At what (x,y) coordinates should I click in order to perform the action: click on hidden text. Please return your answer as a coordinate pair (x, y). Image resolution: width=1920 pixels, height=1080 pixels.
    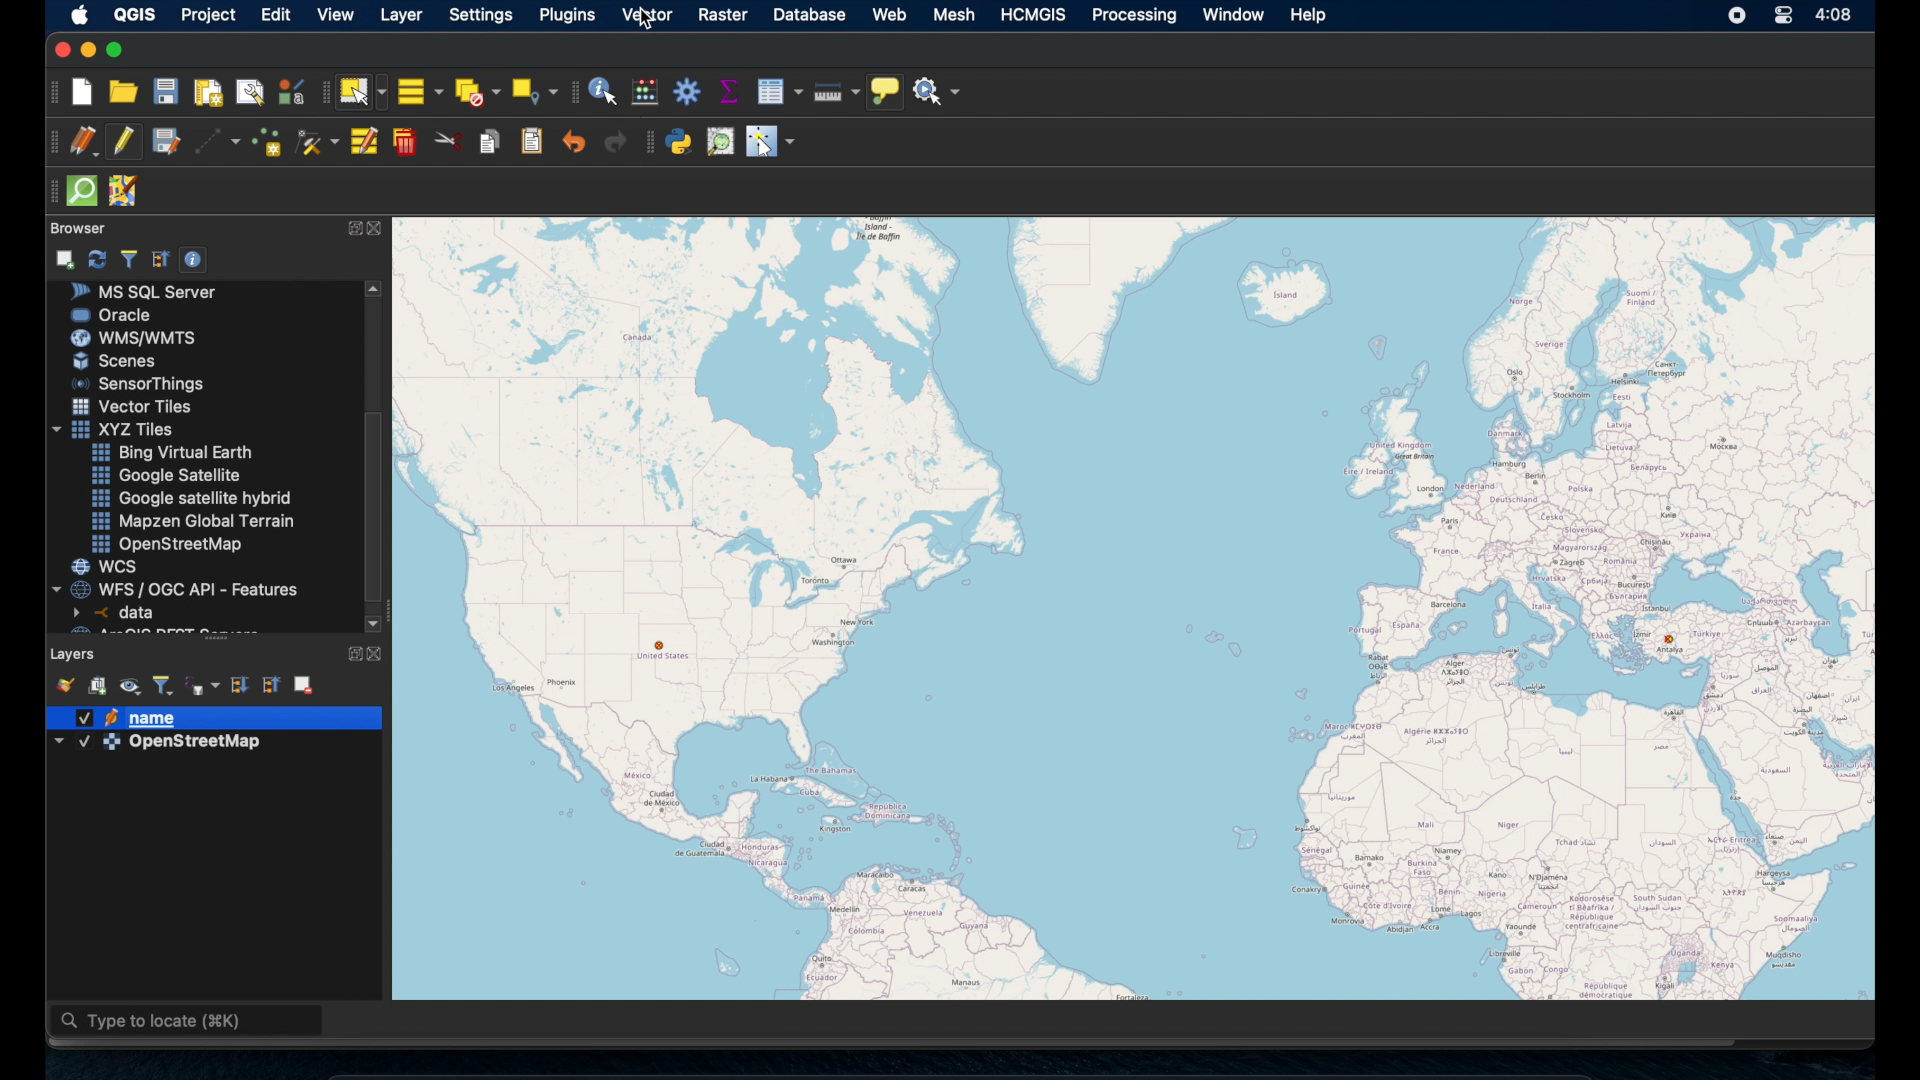
    Looking at the image, I should click on (148, 630).